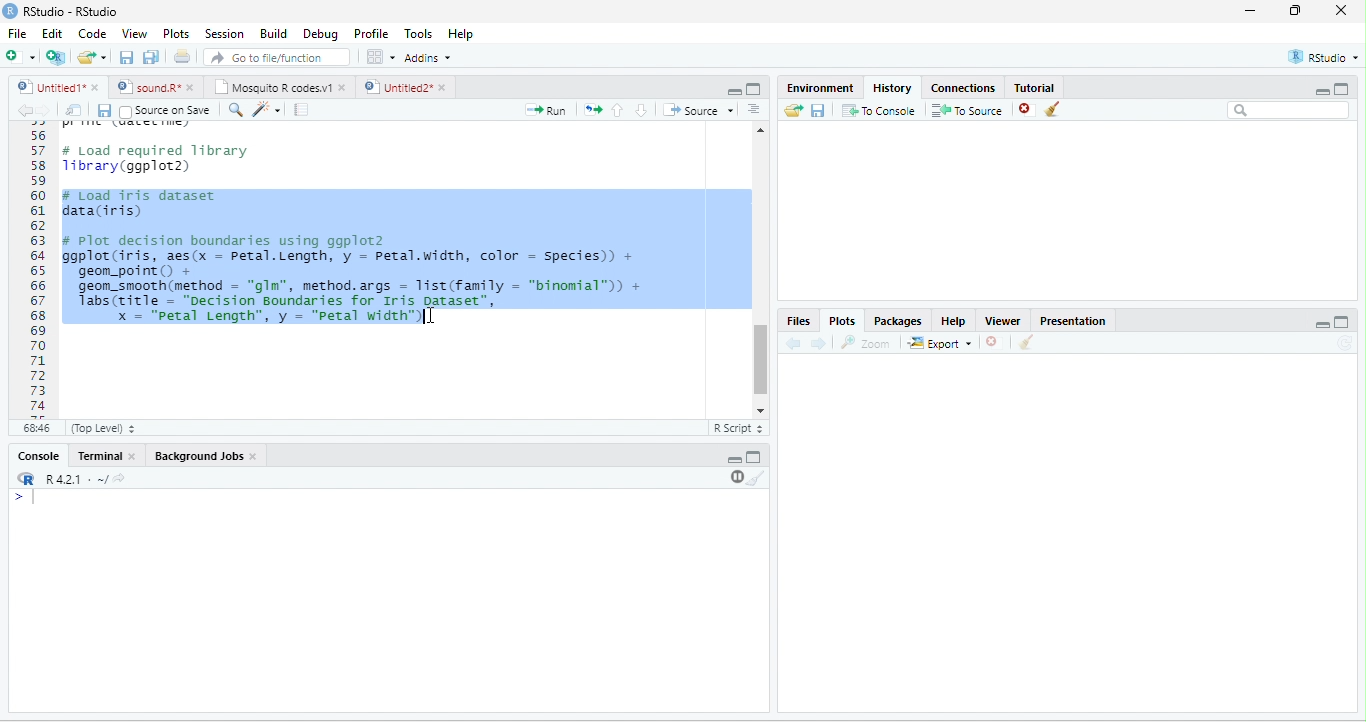 Image resolution: width=1366 pixels, height=722 pixels. I want to click on To console, so click(879, 110).